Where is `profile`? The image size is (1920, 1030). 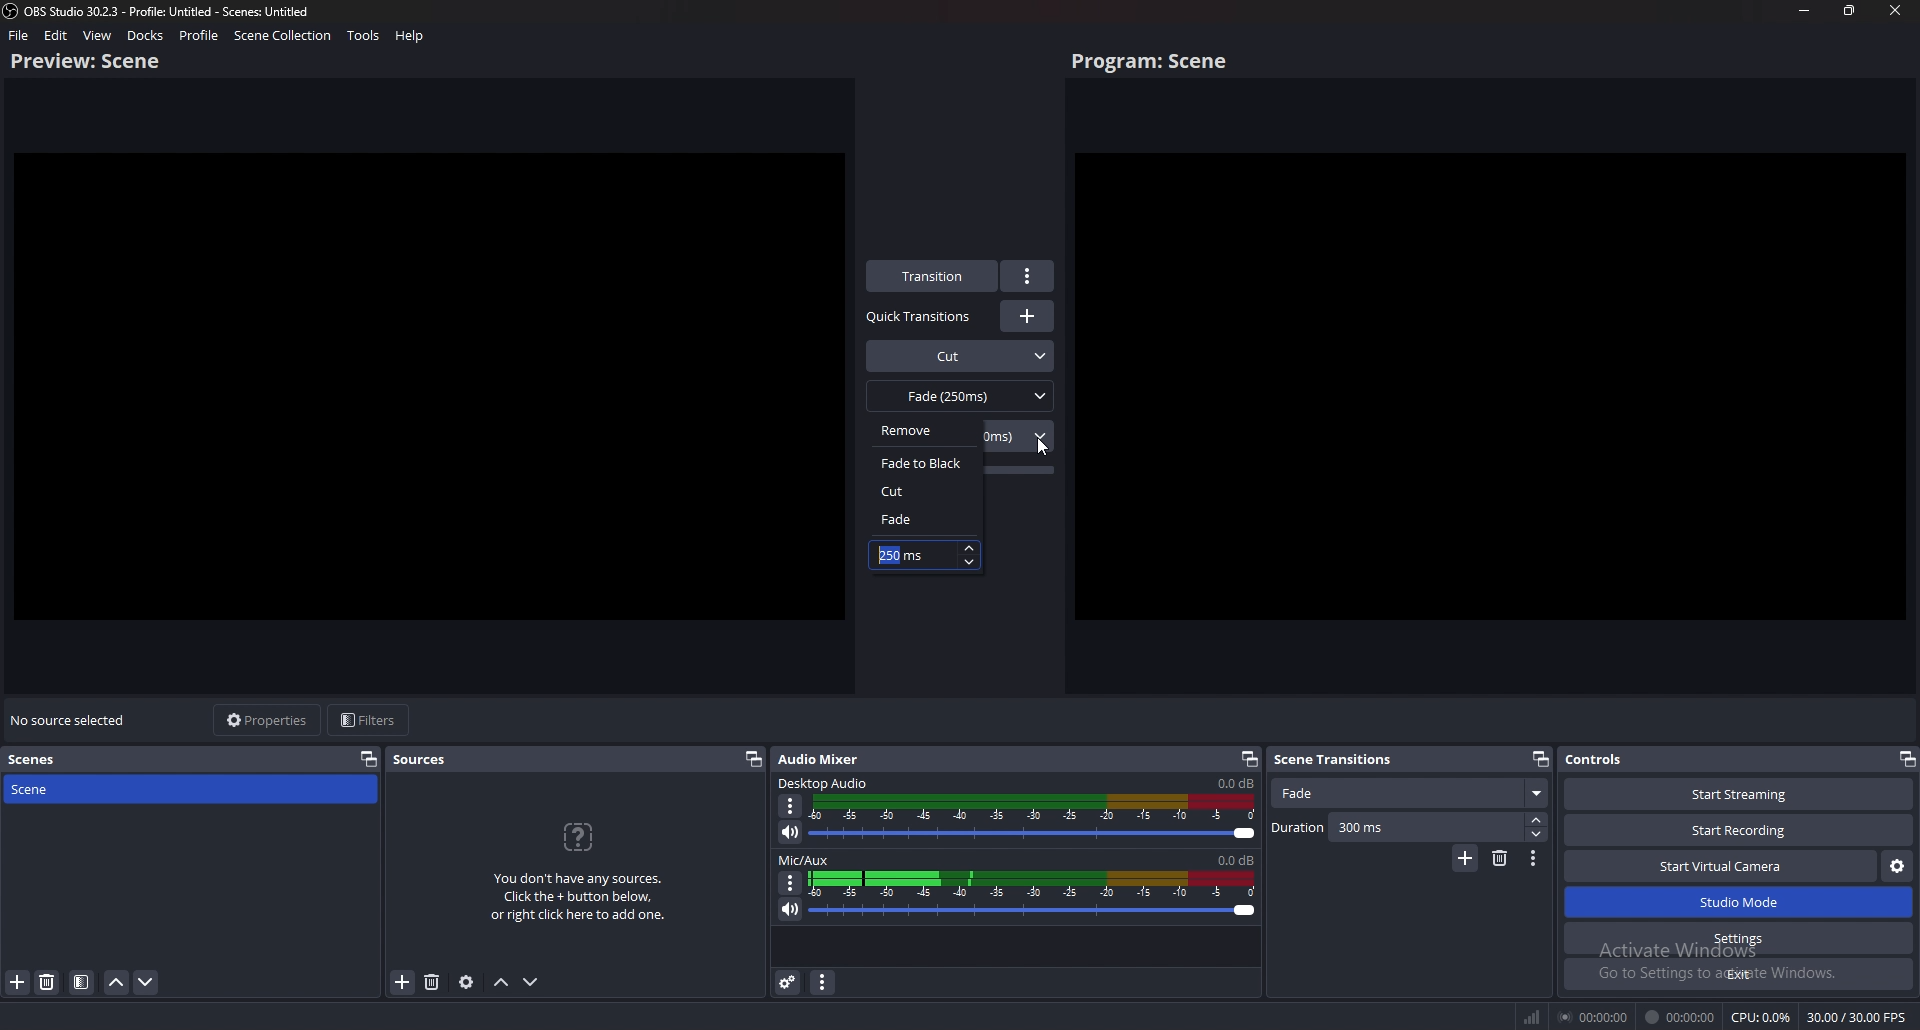
profile is located at coordinates (201, 35).